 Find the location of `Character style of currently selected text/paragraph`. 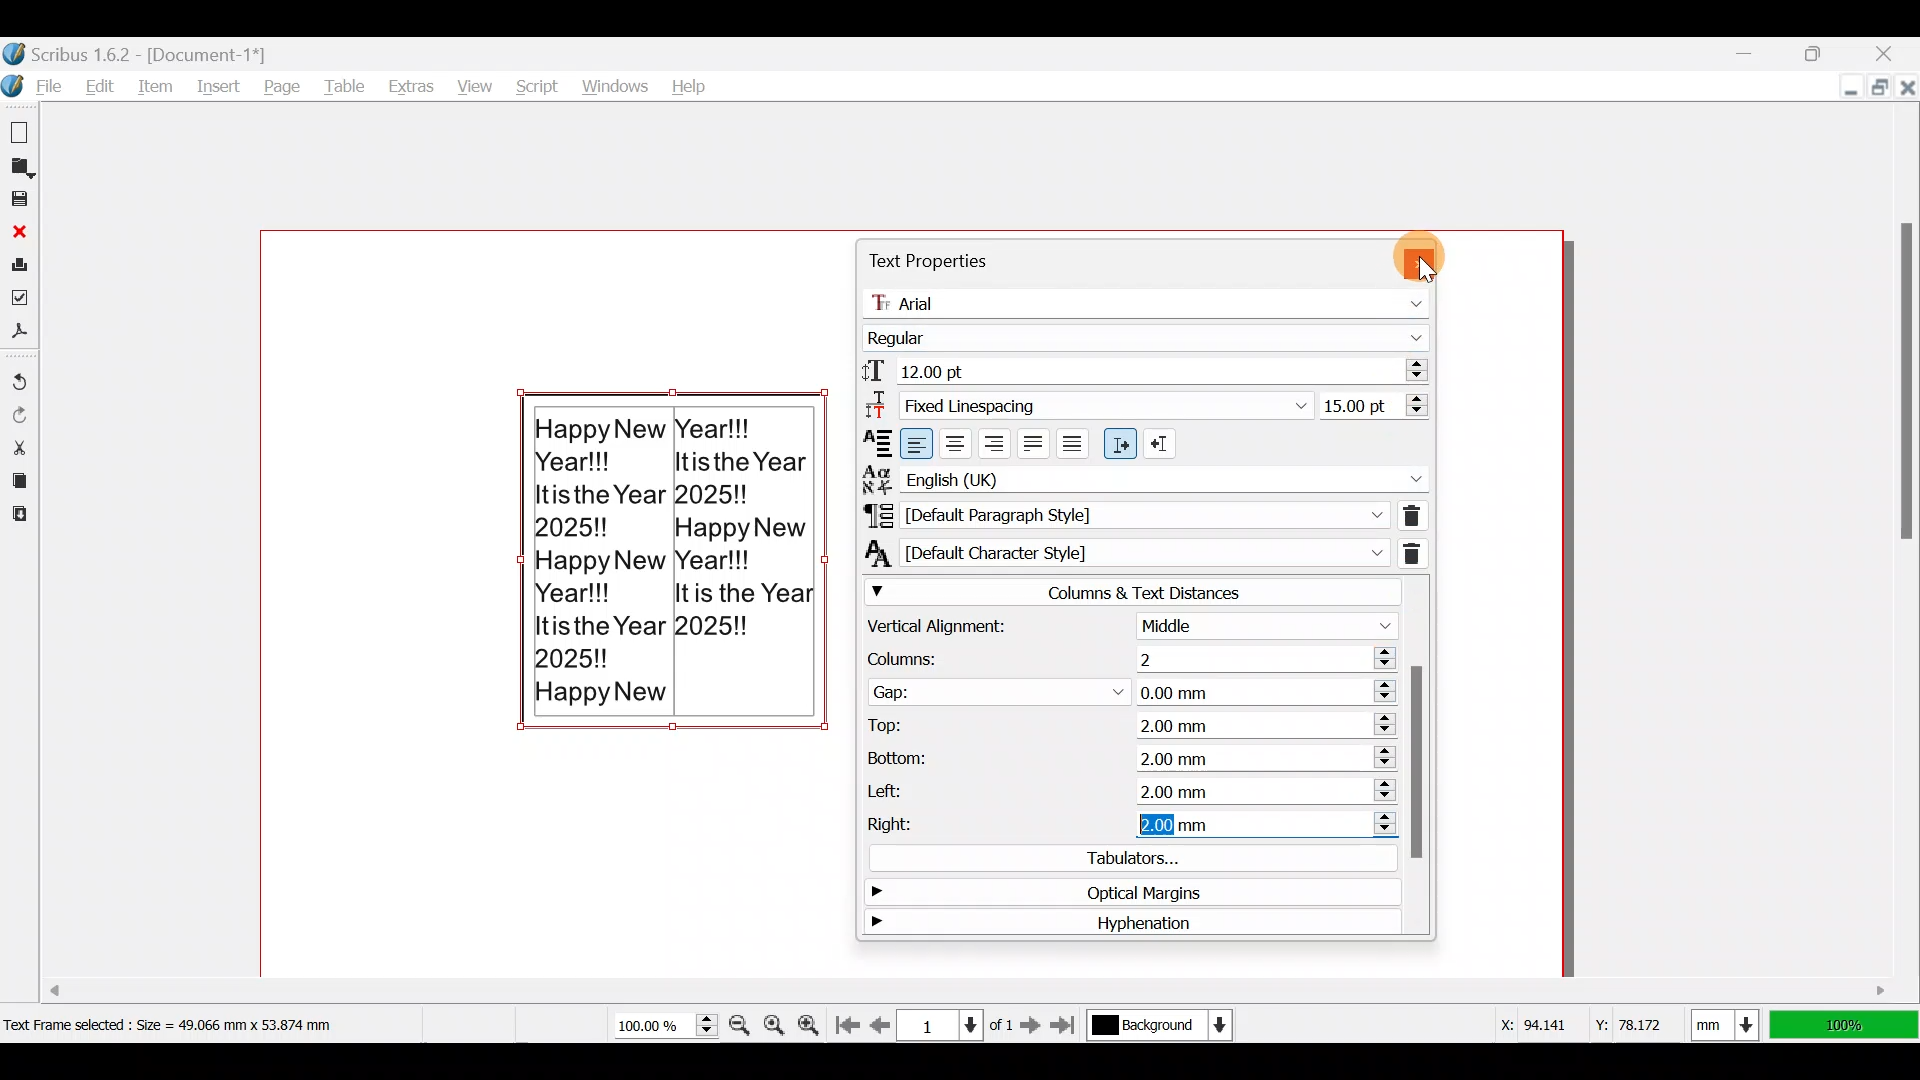

Character style of currently selected text/paragraph is located at coordinates (1120, 551).